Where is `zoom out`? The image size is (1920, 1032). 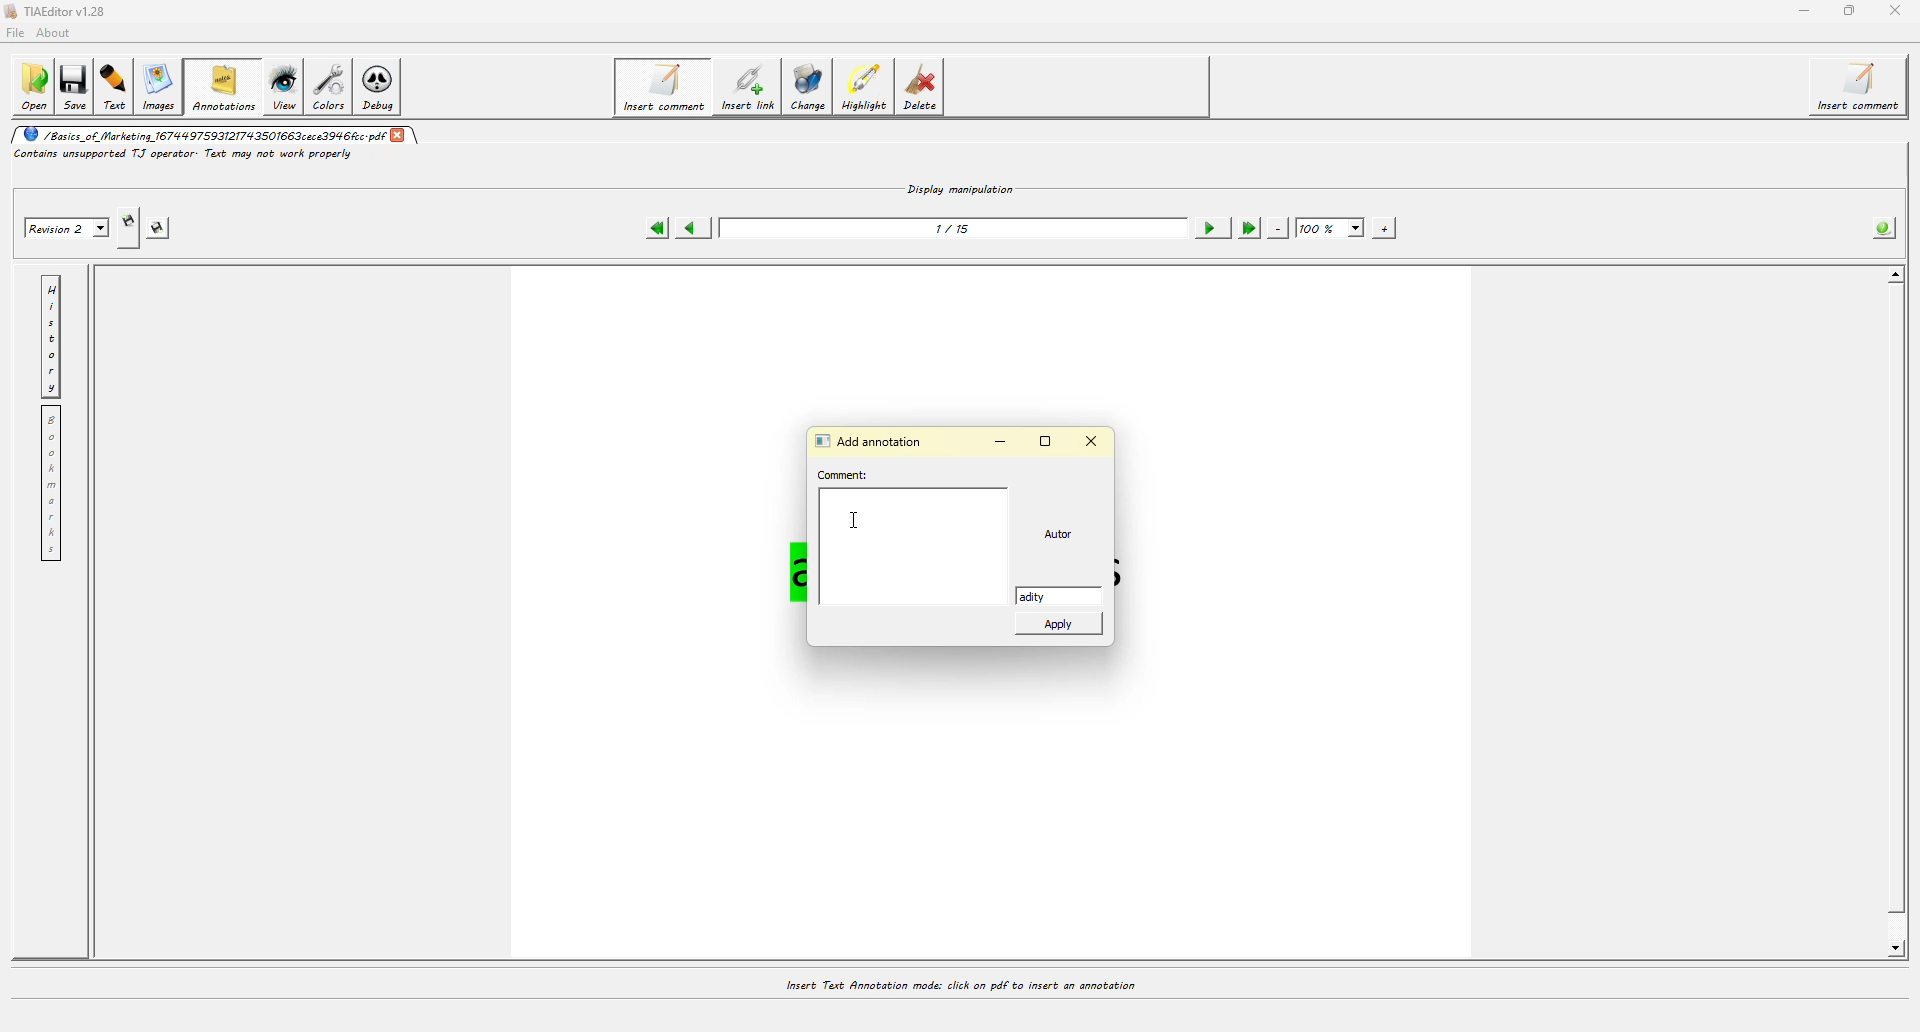
zoom out is located at coordinates (1278, 228).